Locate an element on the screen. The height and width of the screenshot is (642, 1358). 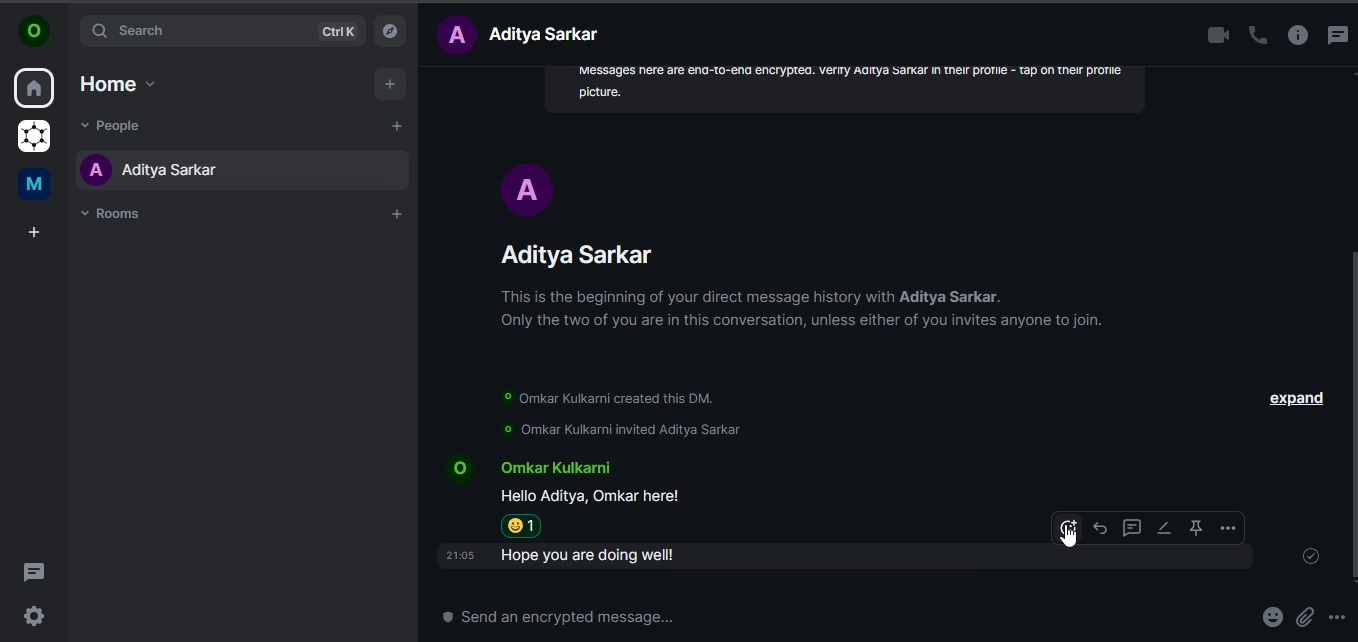
react is located at coordinates (1068, 531).